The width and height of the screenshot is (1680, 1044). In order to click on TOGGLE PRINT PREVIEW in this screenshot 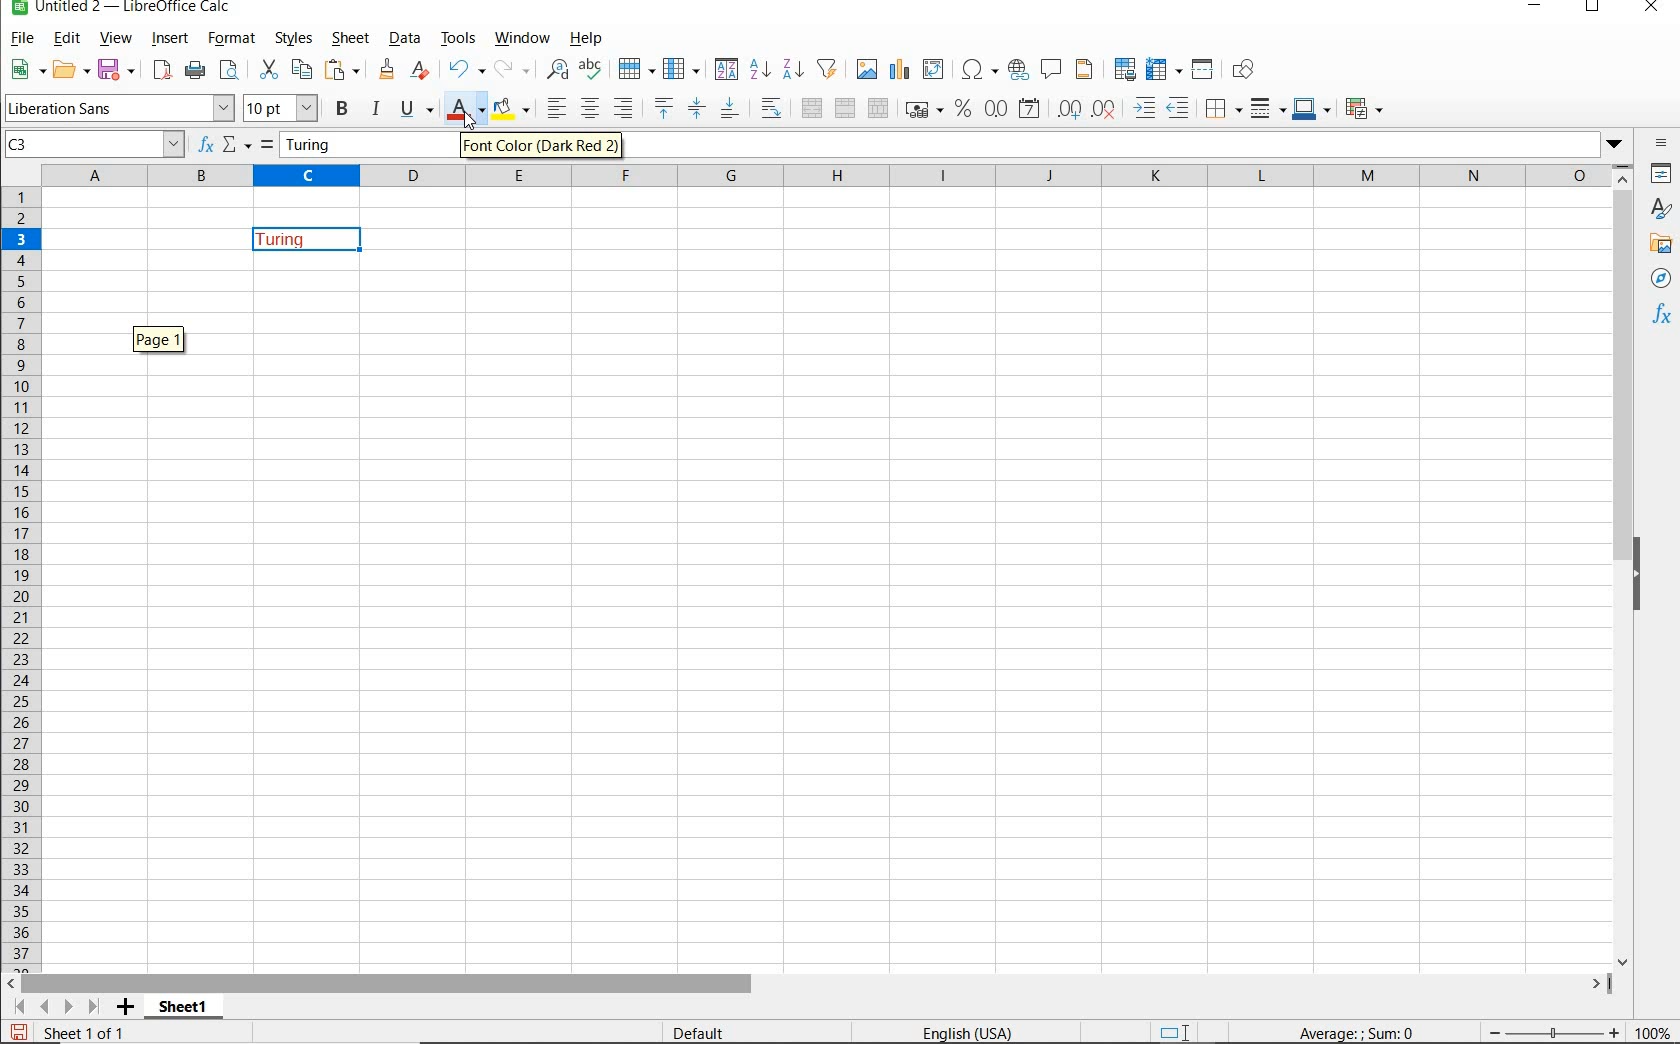, I will do `click(229, 69)`.